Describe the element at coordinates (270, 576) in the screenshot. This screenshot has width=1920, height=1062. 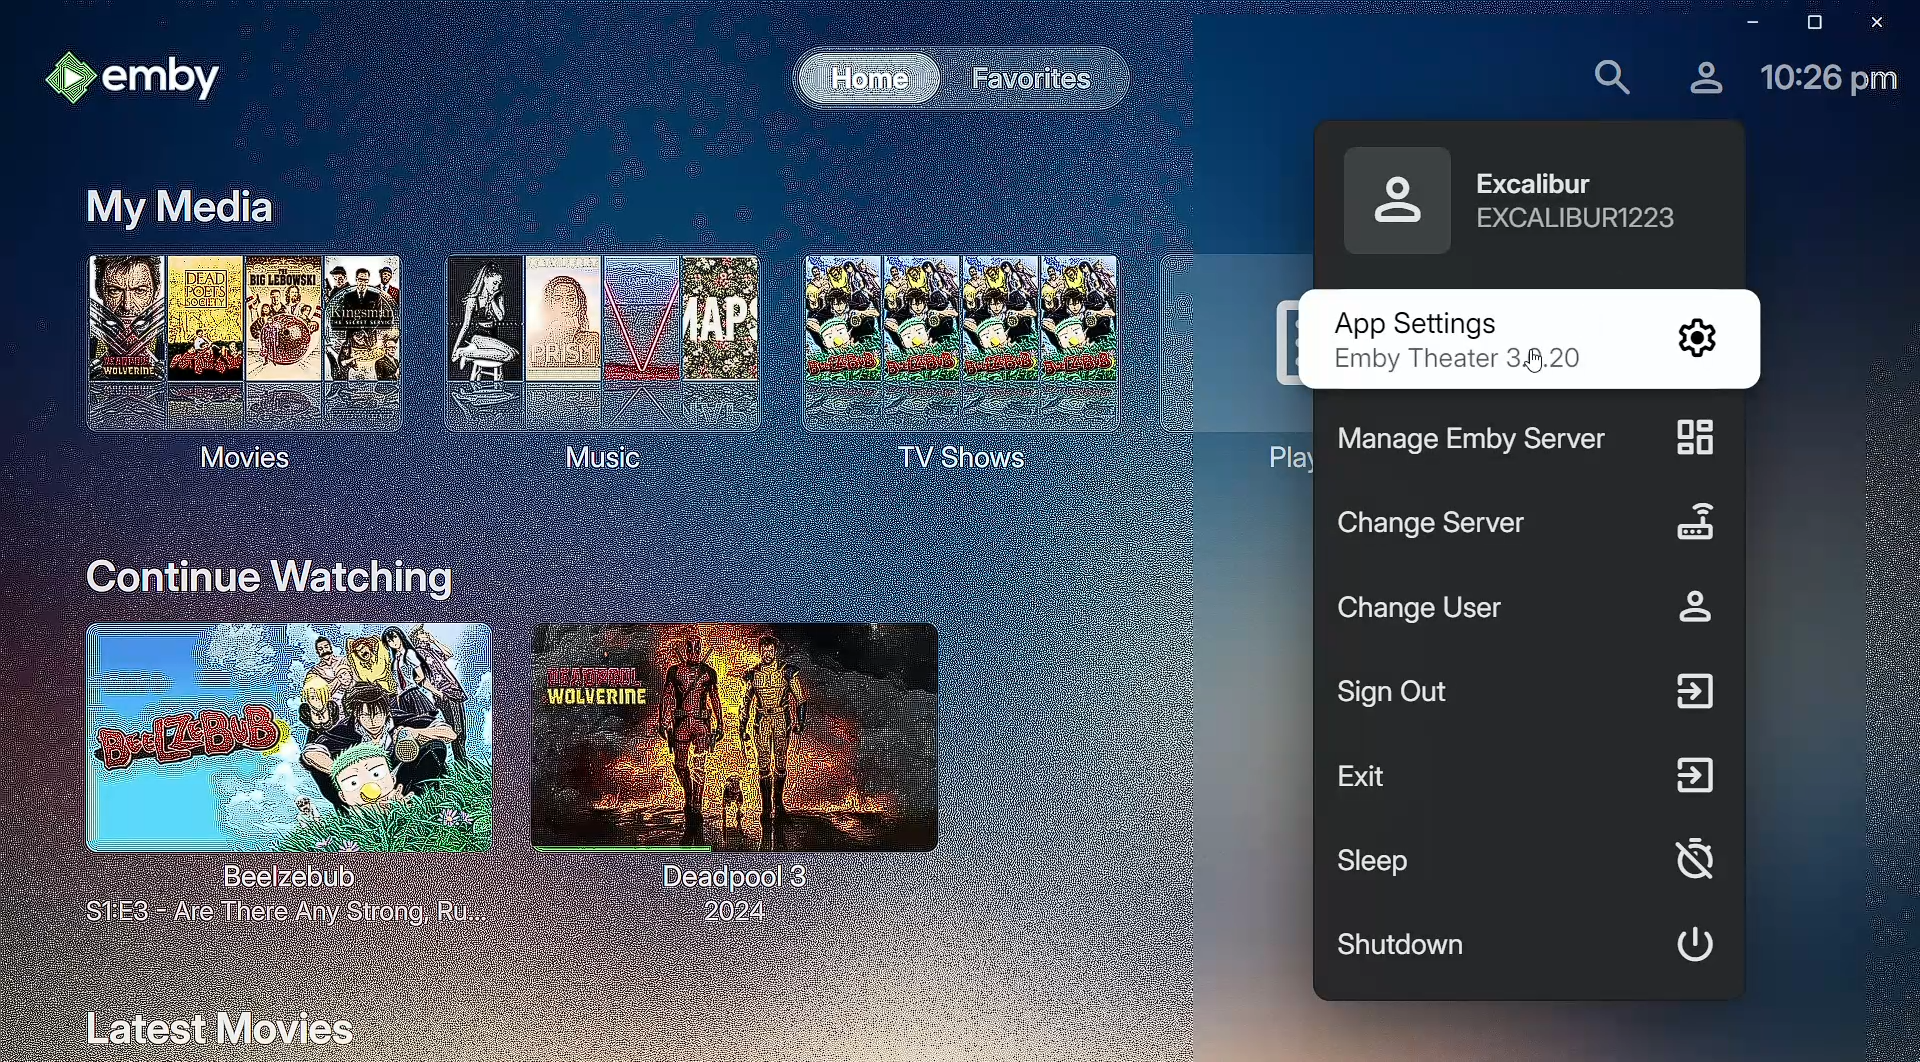
I see `Continue Watching` at that location.